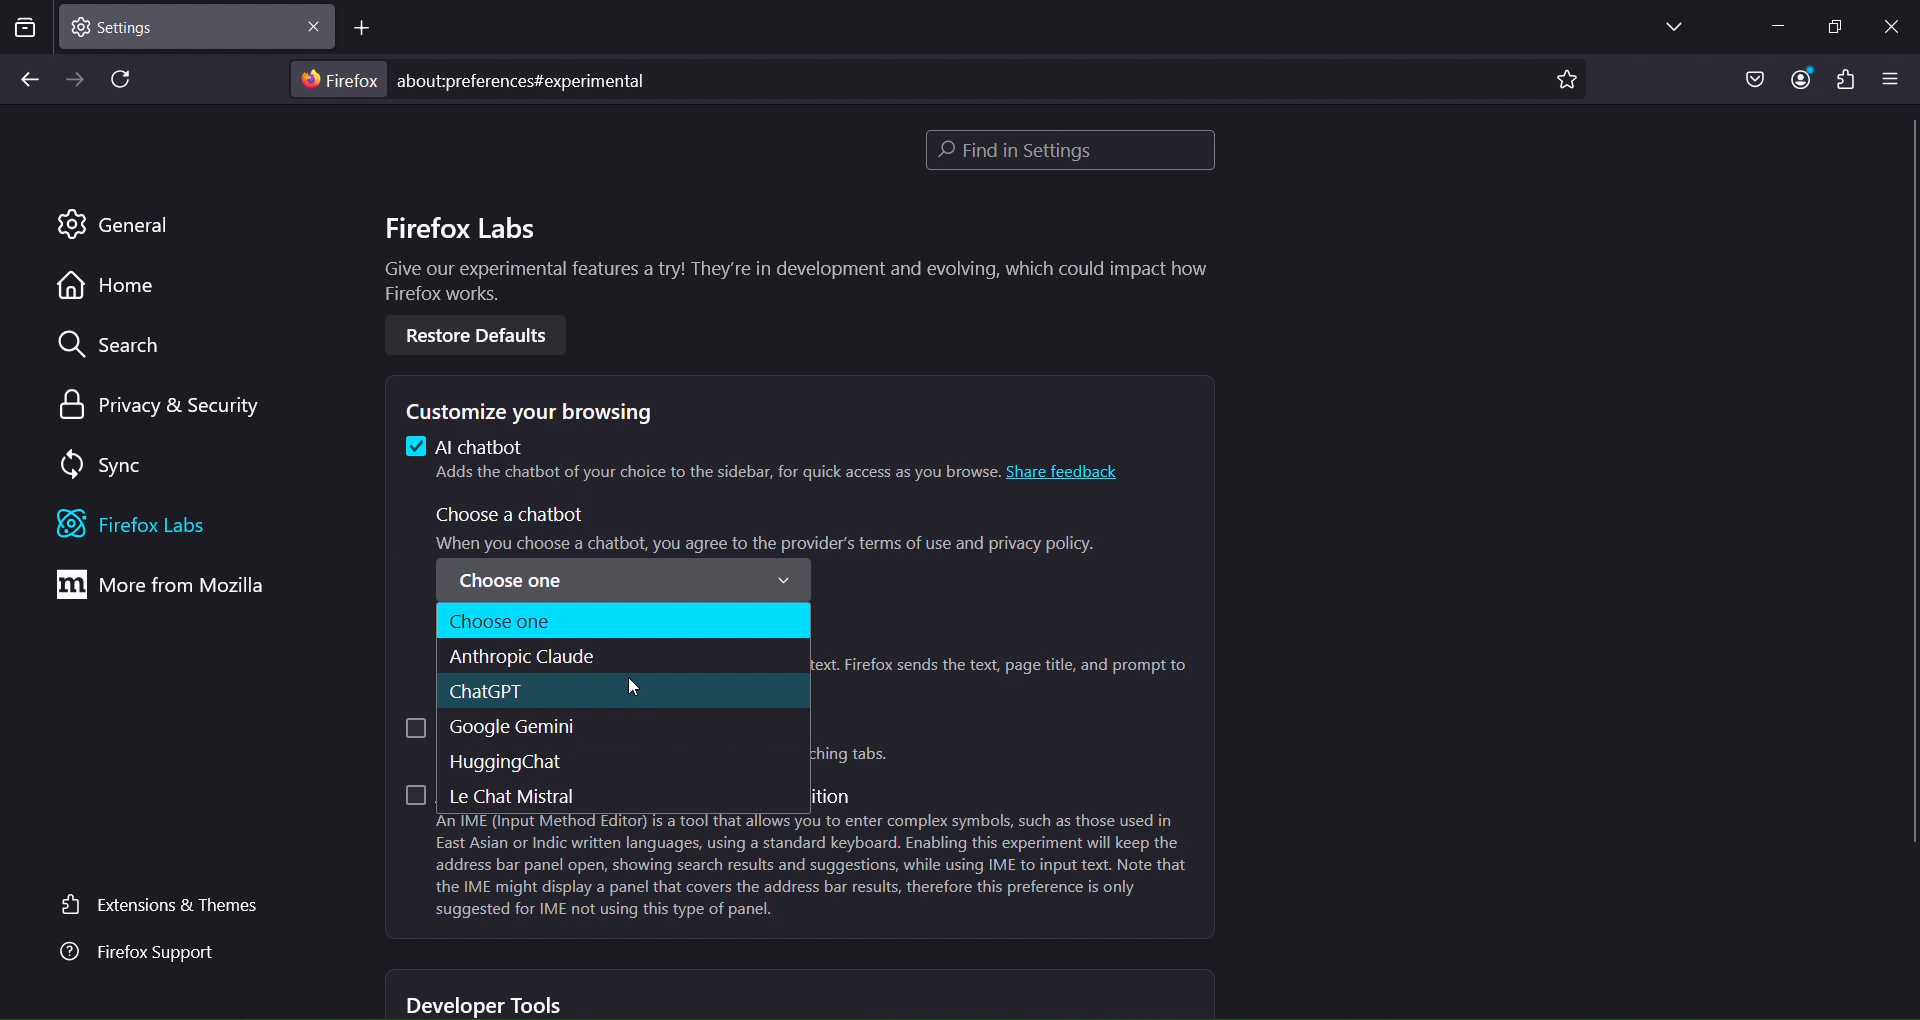  What do you see at coordinates (28, 79) in the screenshot?
I see `go back one page` at bounding box center [28, 79].